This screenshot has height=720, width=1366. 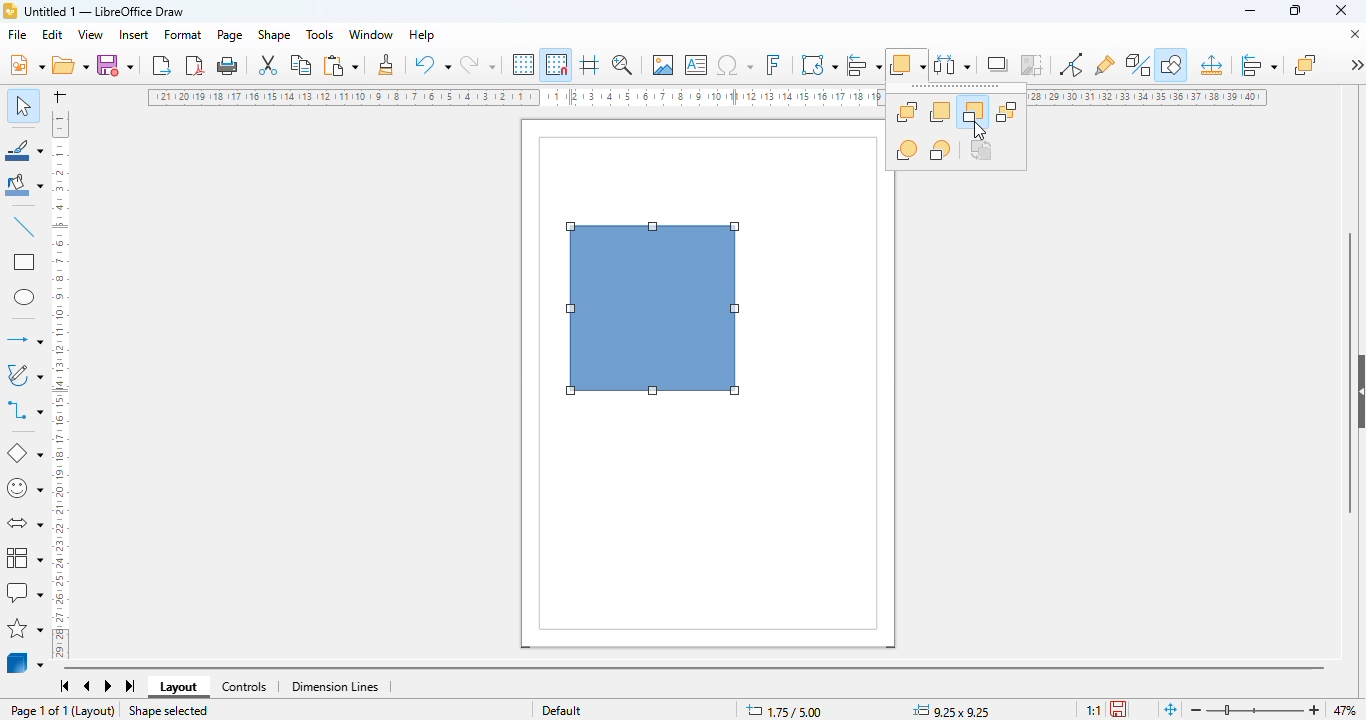 I want to click on insert special characters, so click(x=735, y=65).